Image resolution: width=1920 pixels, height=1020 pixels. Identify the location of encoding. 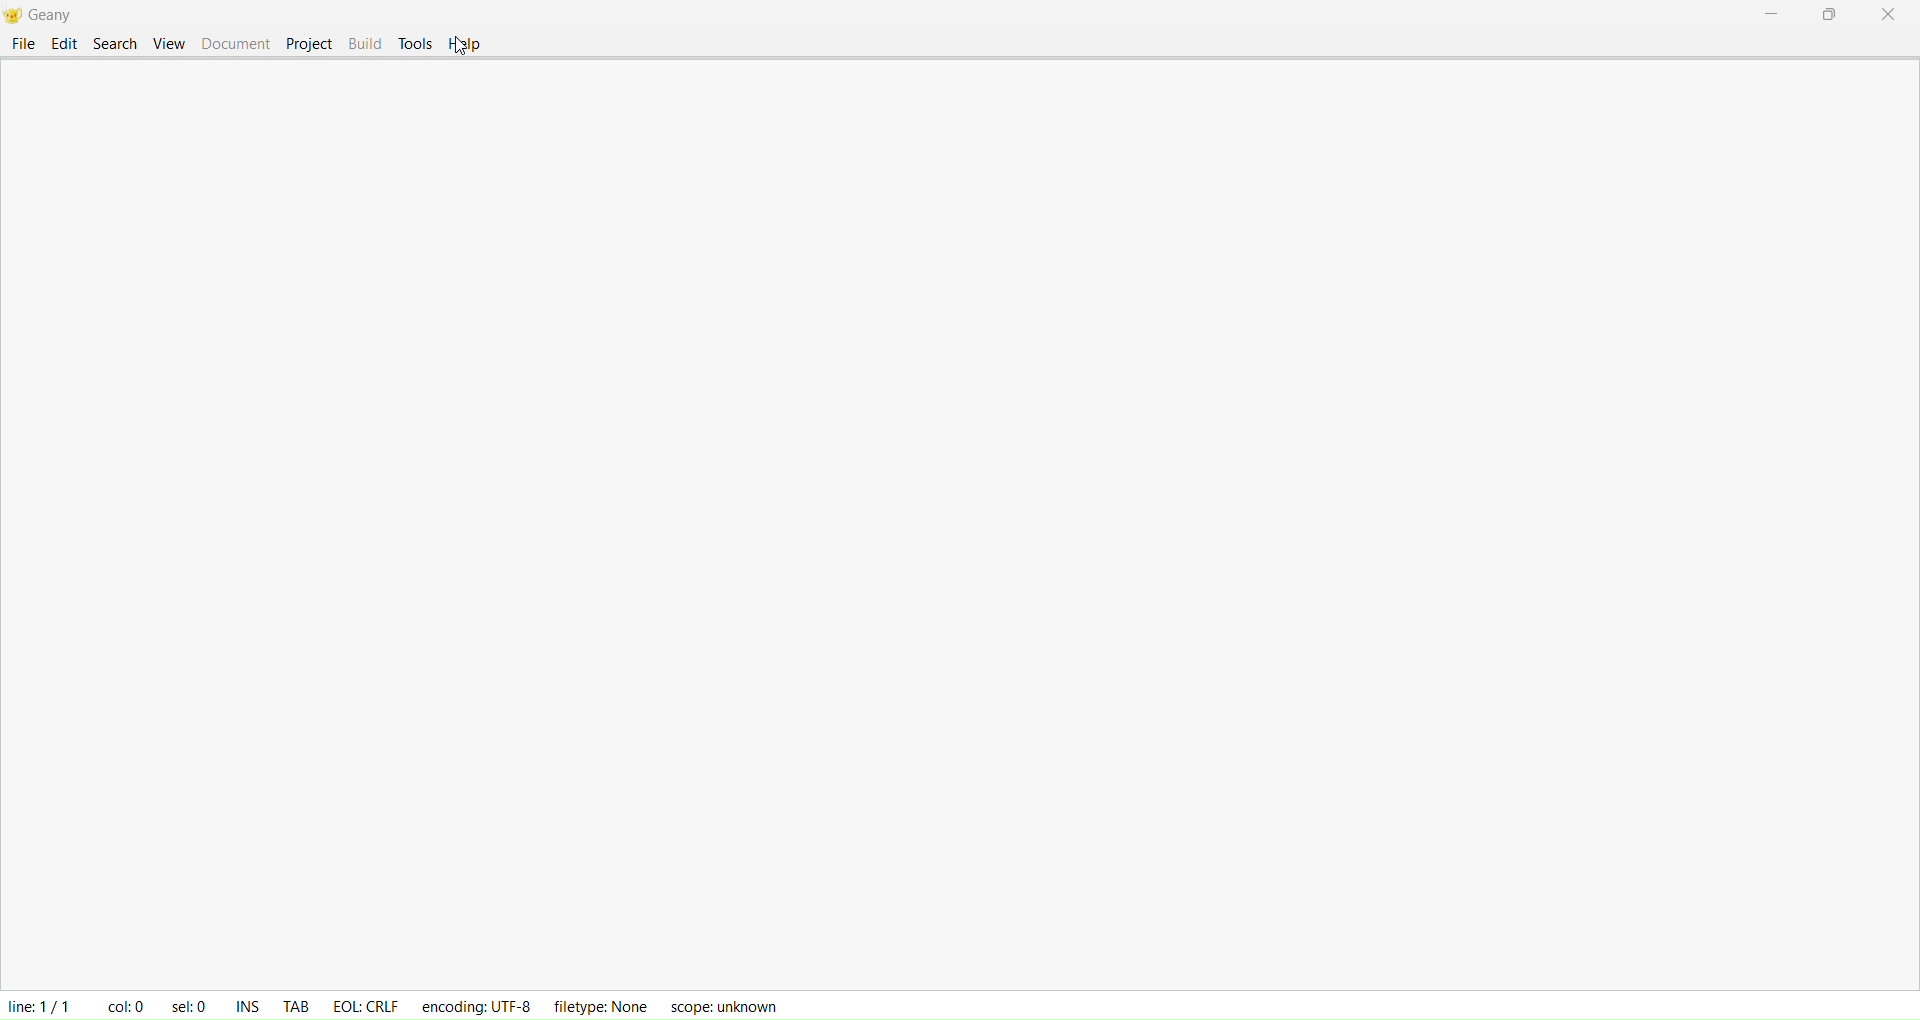
(478, 1002).